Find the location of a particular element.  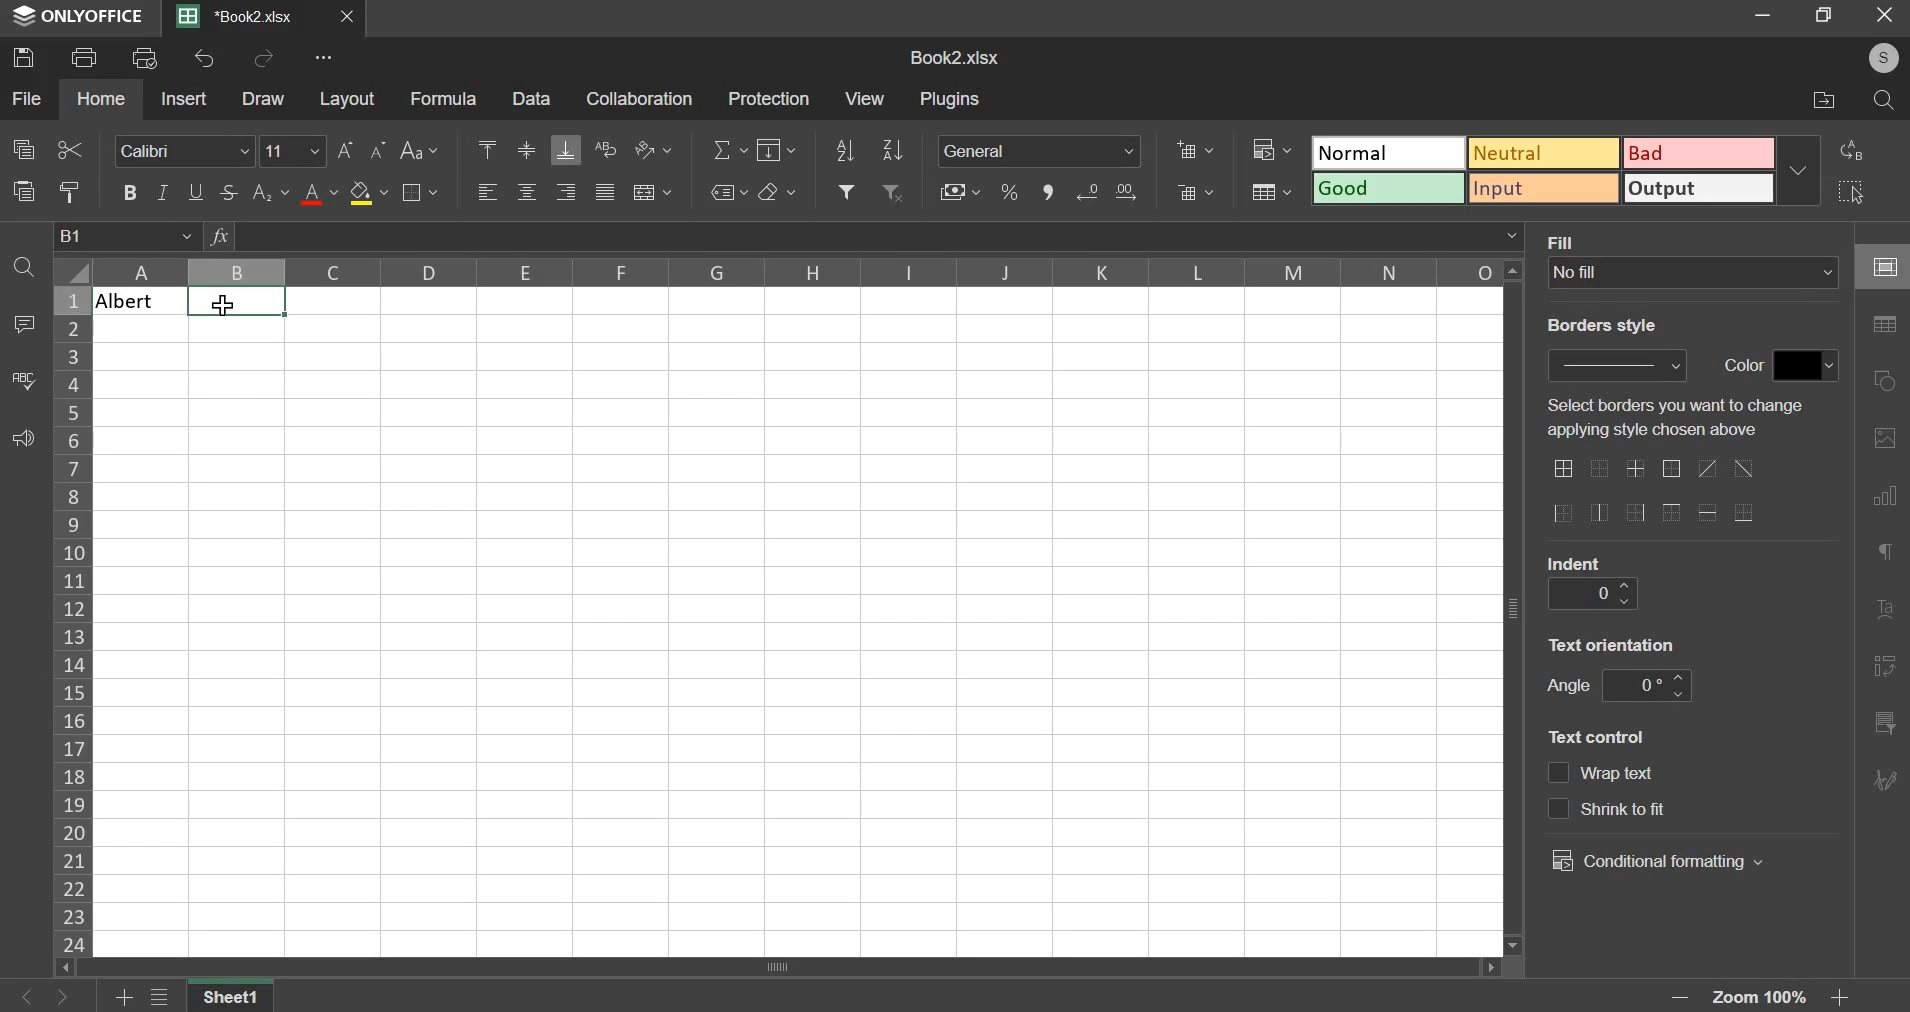

columns is located at coordinates (796, 272).